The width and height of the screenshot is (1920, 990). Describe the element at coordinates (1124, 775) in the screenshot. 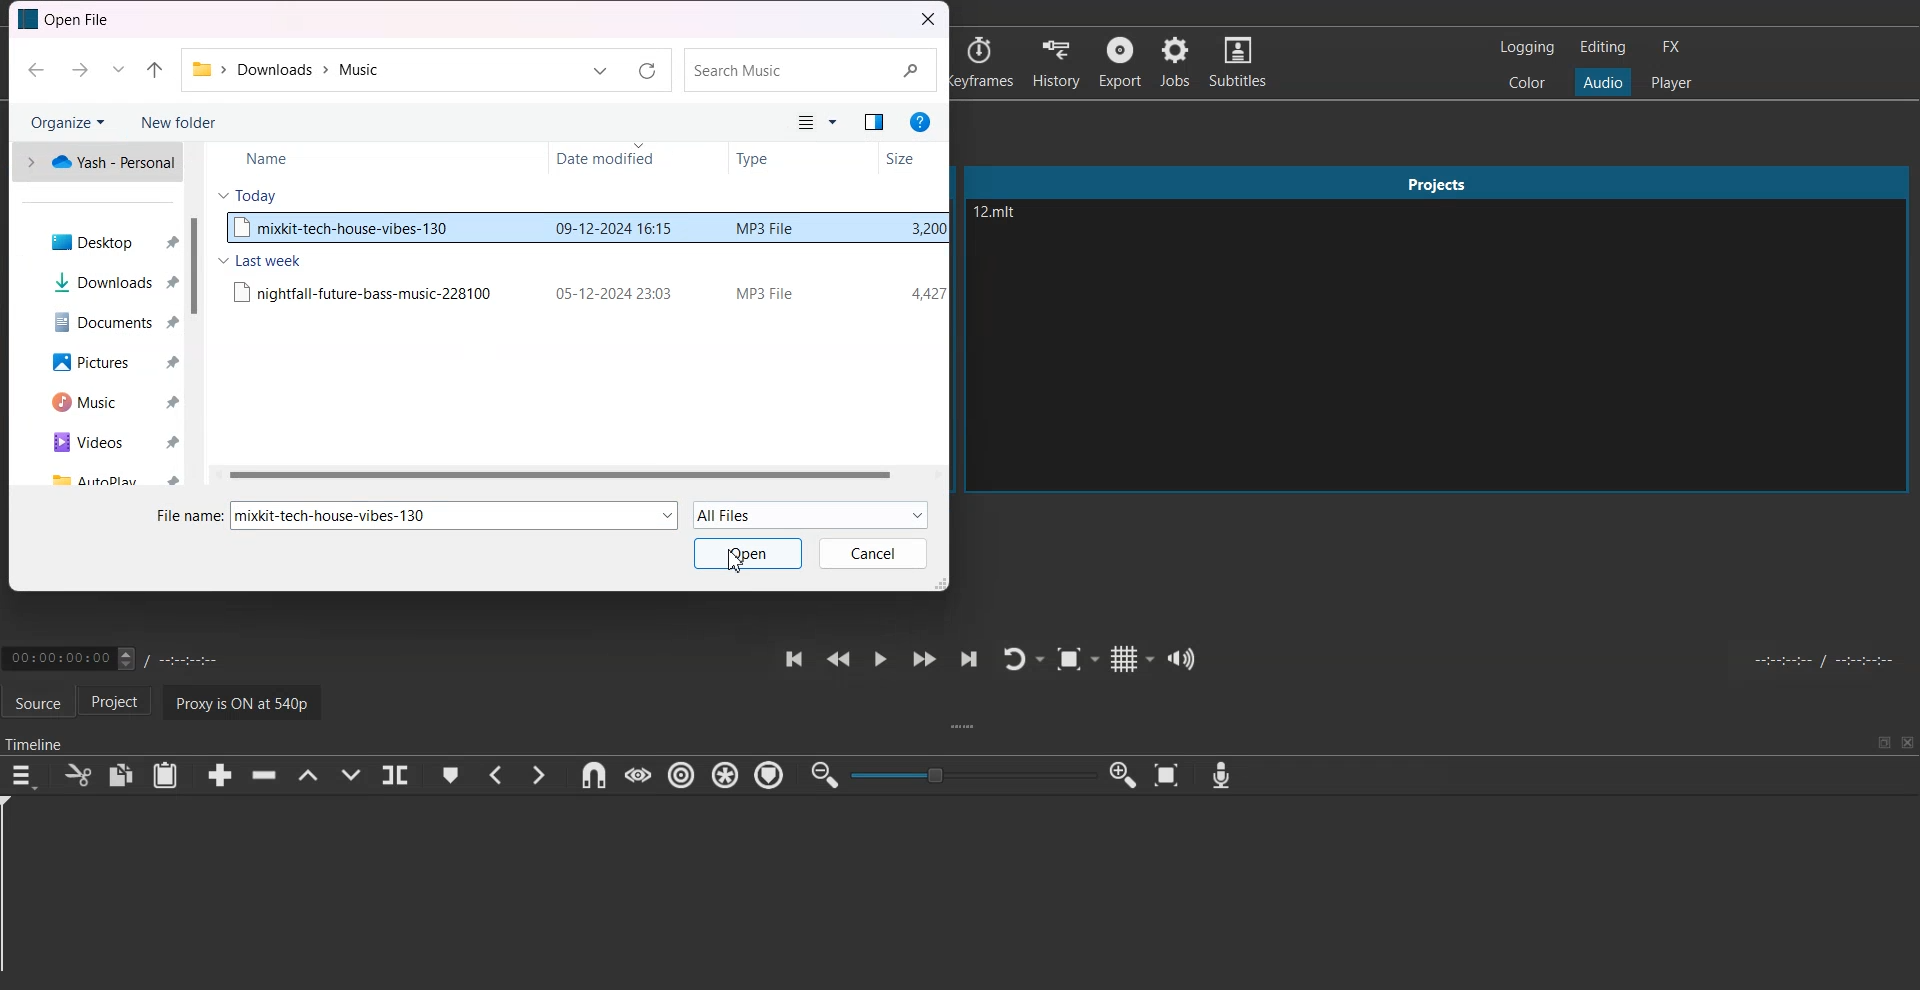

I see `Zoom timeline in` at that location.